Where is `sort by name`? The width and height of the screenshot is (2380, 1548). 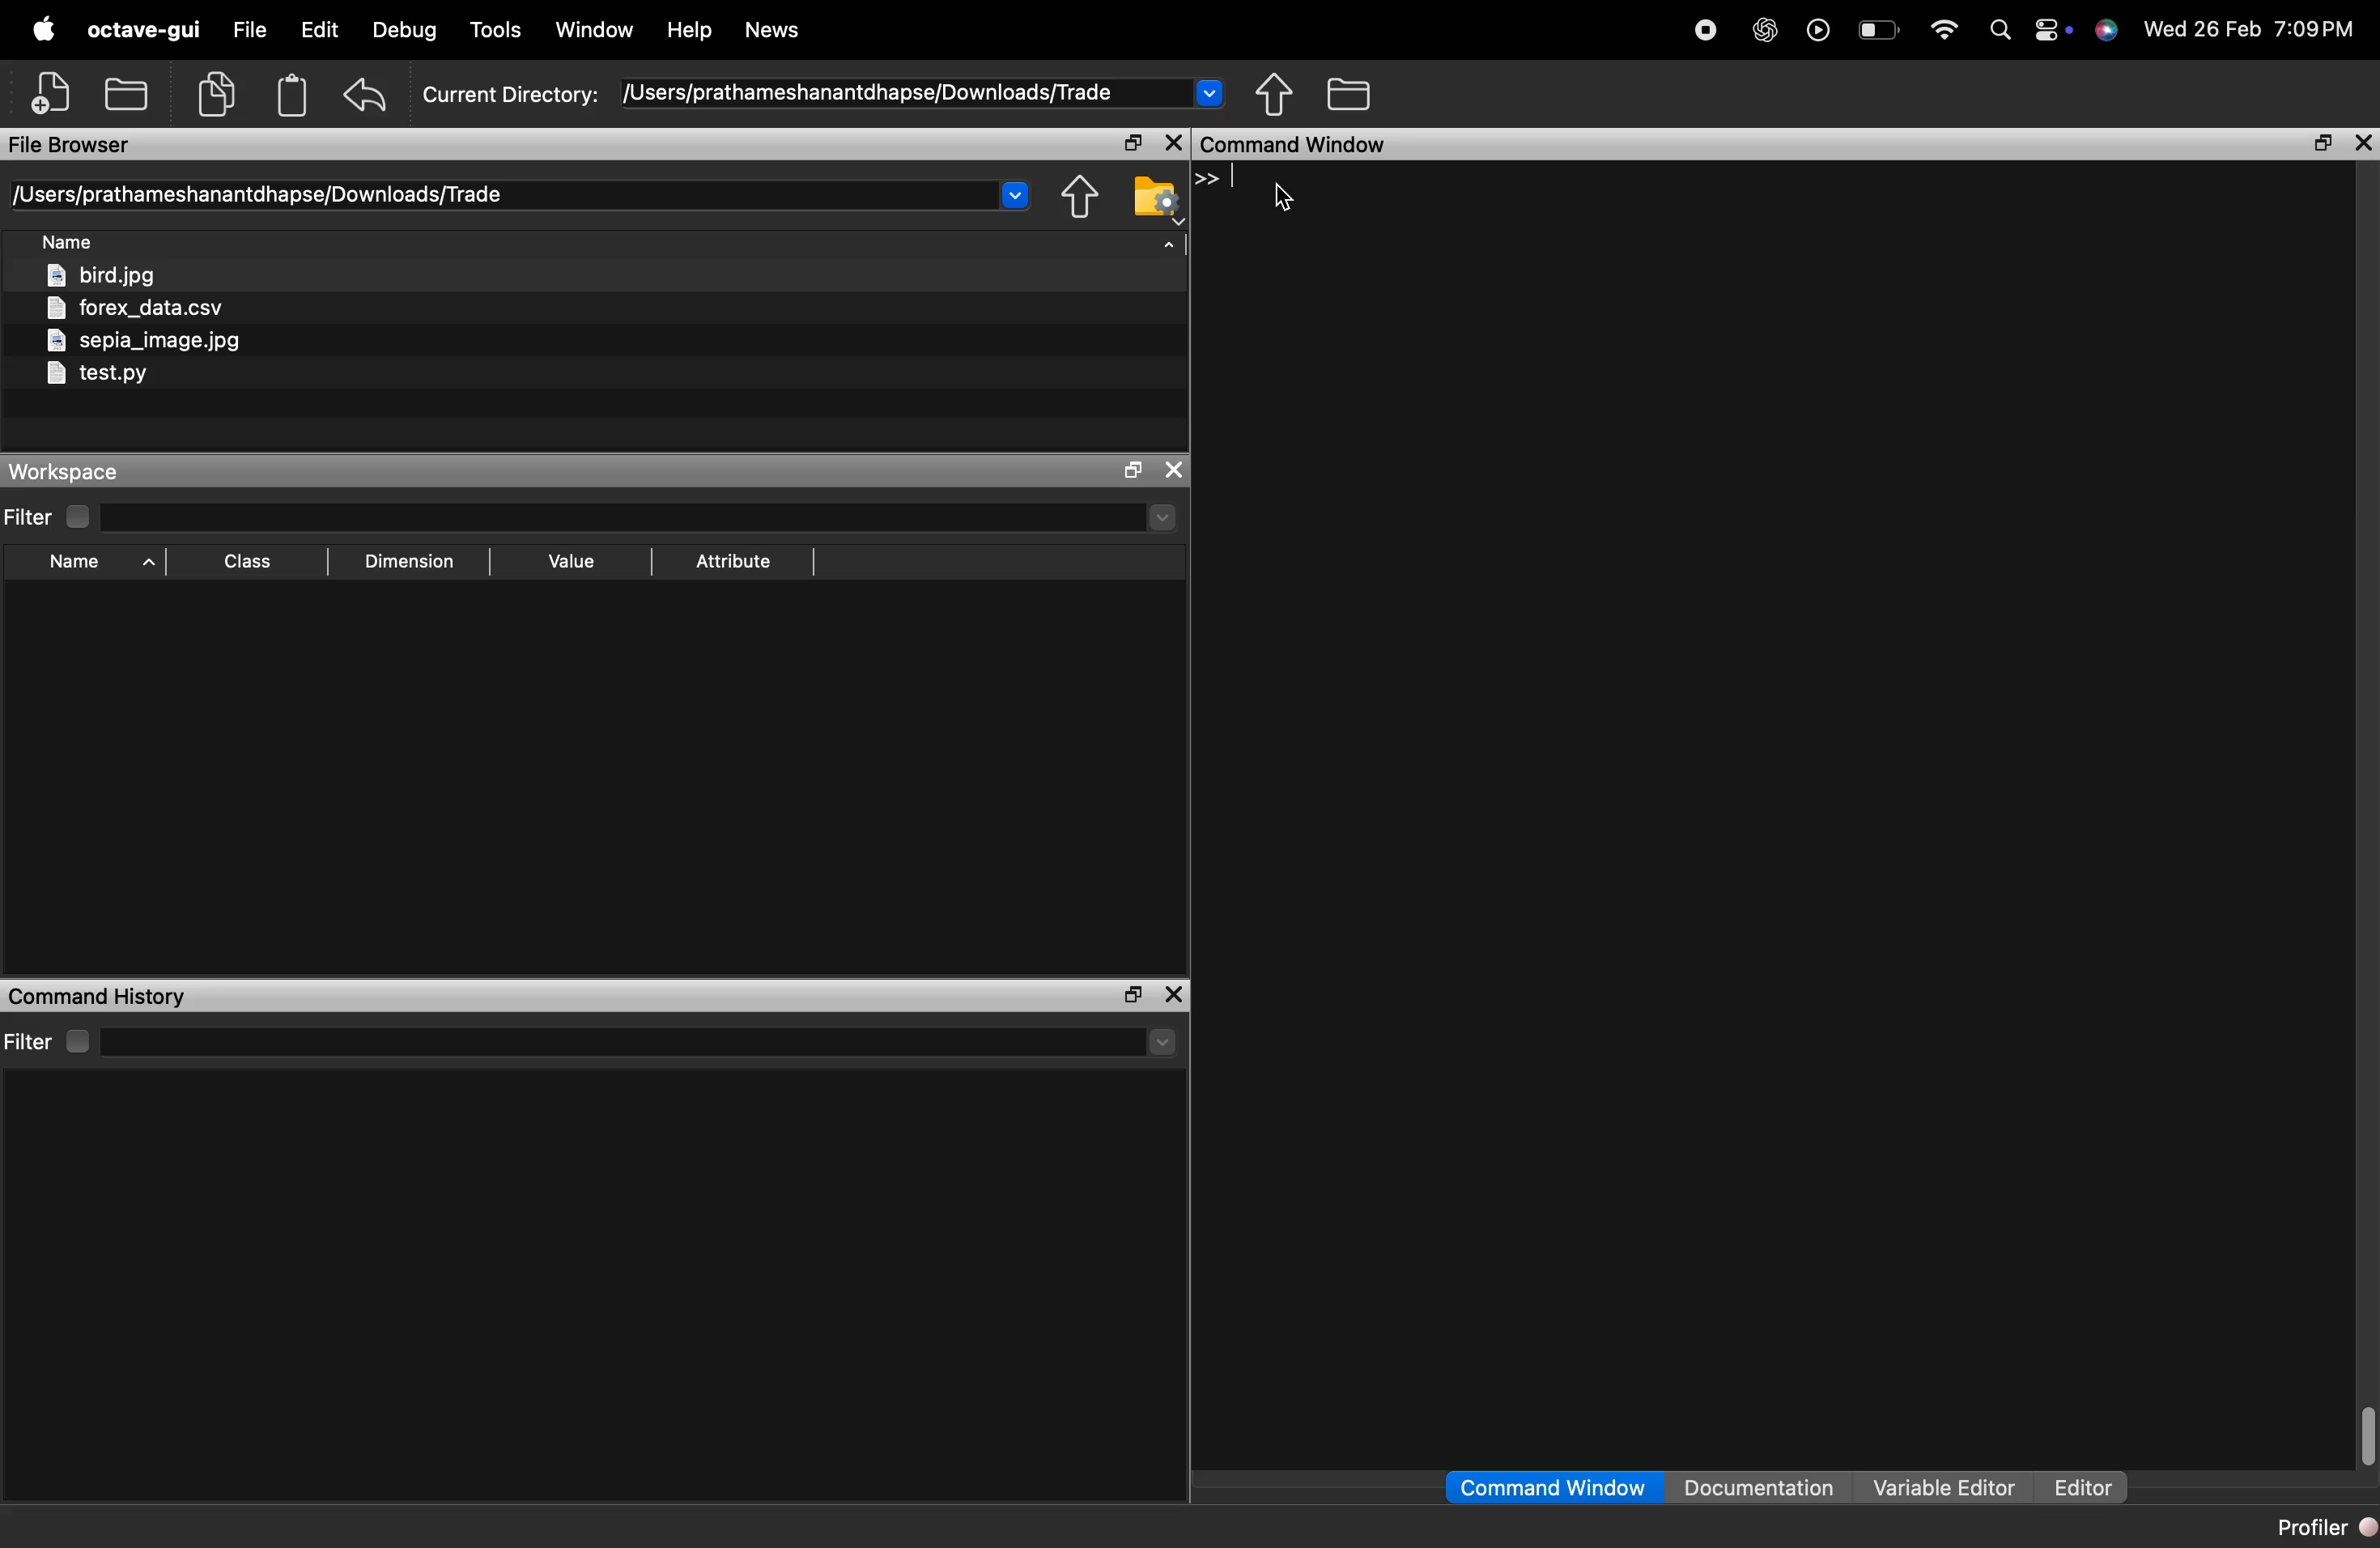
sort by name is located at coordinates (74, 243).